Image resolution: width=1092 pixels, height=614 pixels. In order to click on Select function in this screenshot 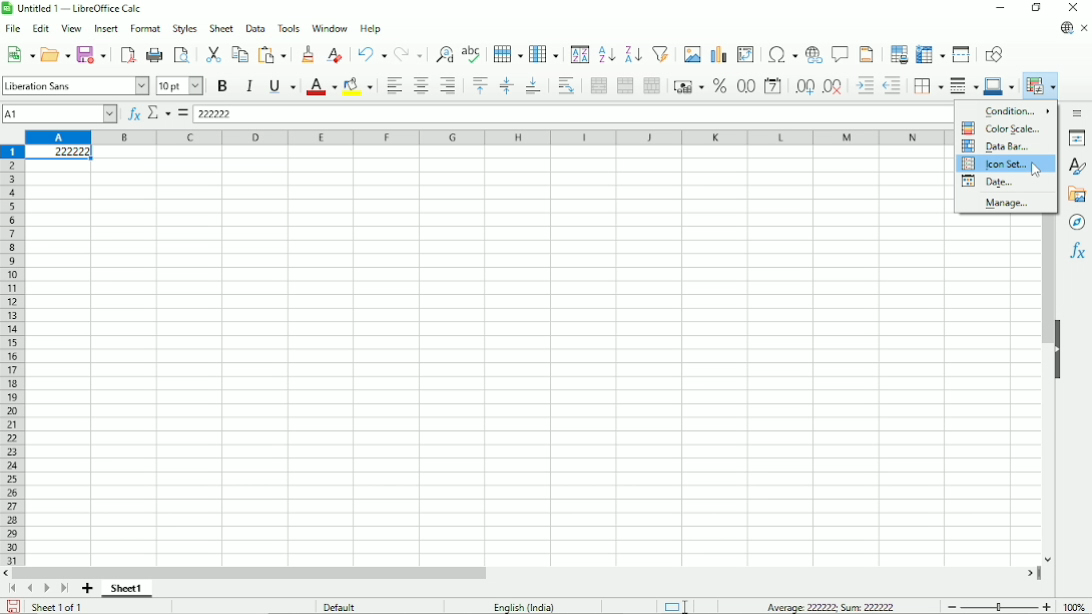, I will do `click(159, 113)`.